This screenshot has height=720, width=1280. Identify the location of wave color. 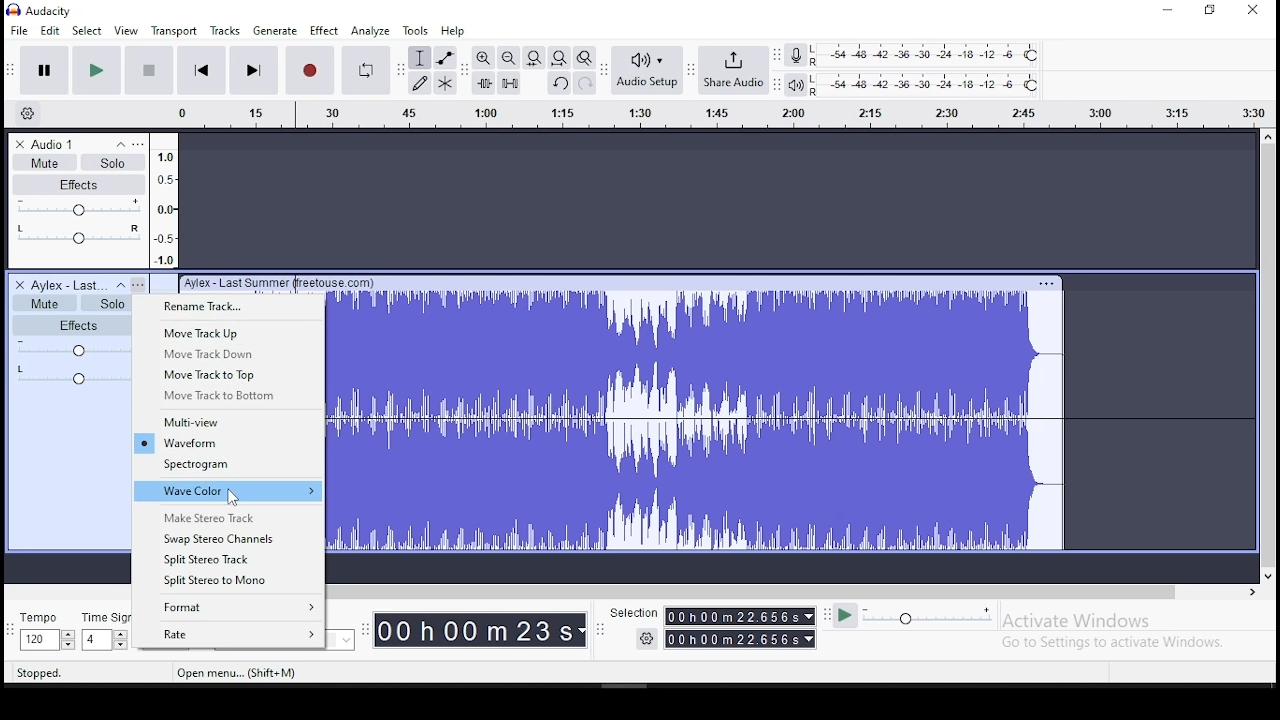
(229, 491).